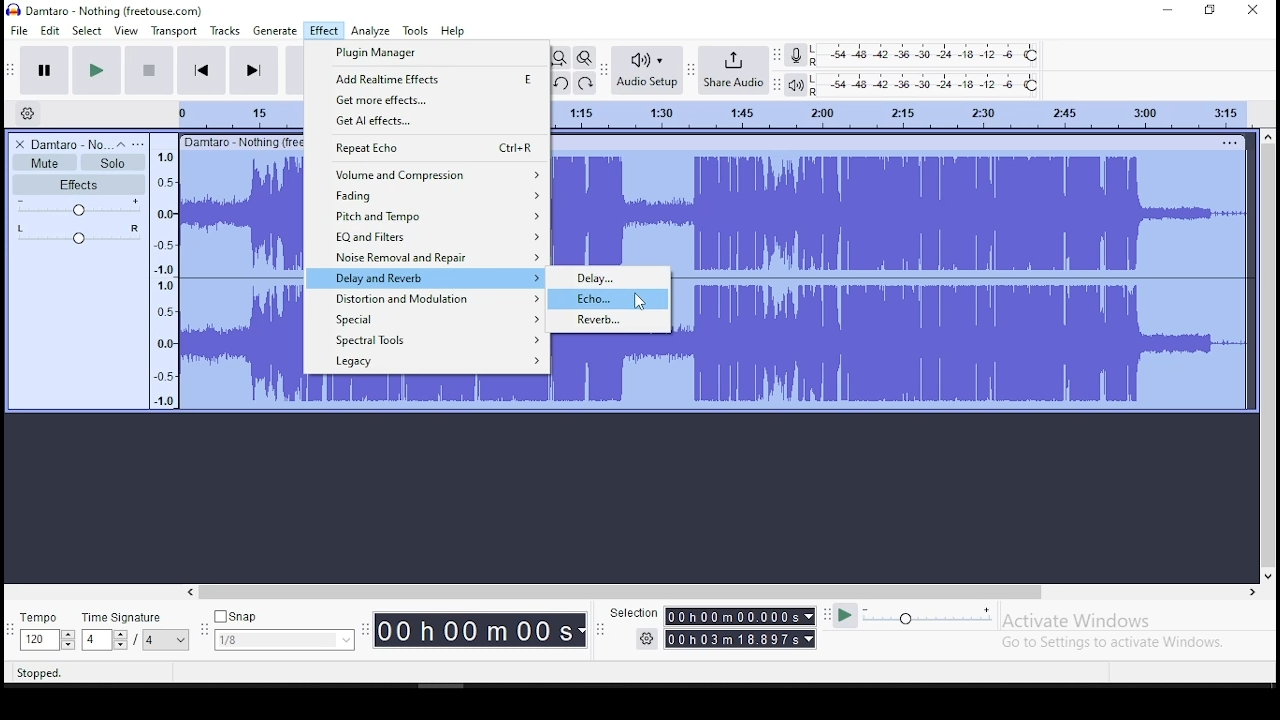  What do you see at coordinates (1252, 591) in the screenshot?
I see `right` at bounding box center [1252, 591].